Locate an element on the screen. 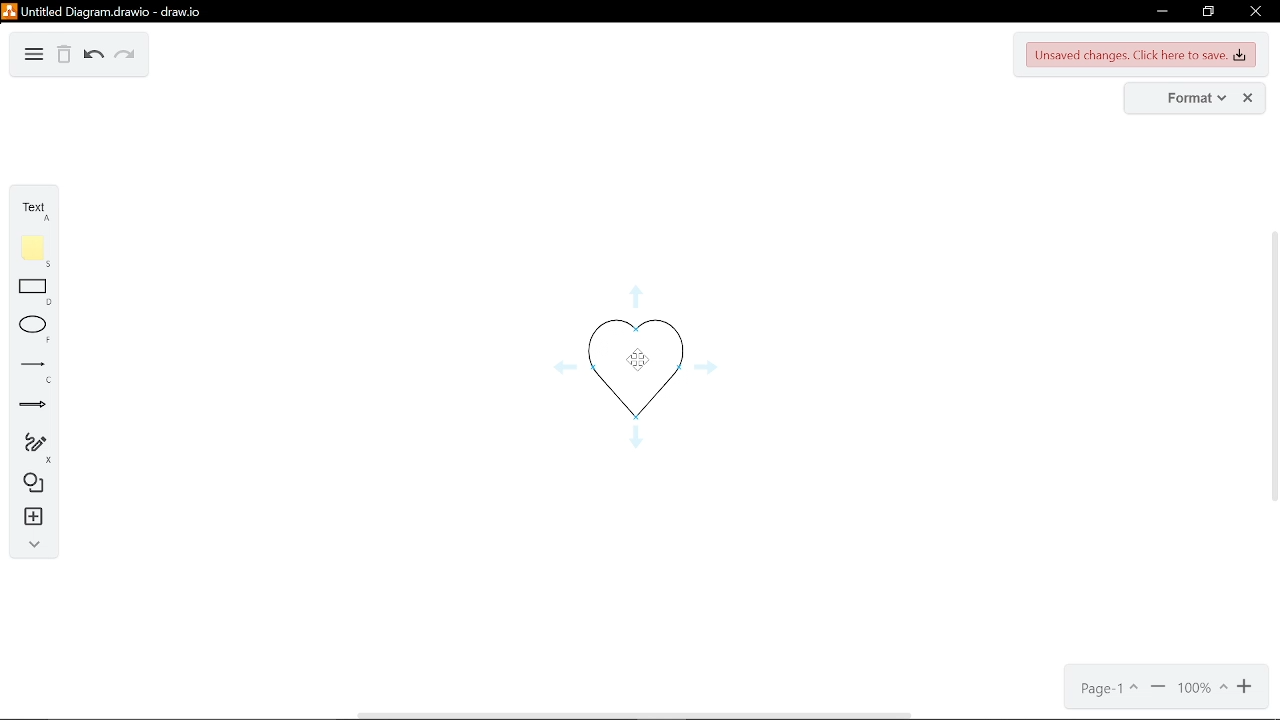 This screenshot has width=1280, height=720. rectangle is located at coordinates (33, 293).